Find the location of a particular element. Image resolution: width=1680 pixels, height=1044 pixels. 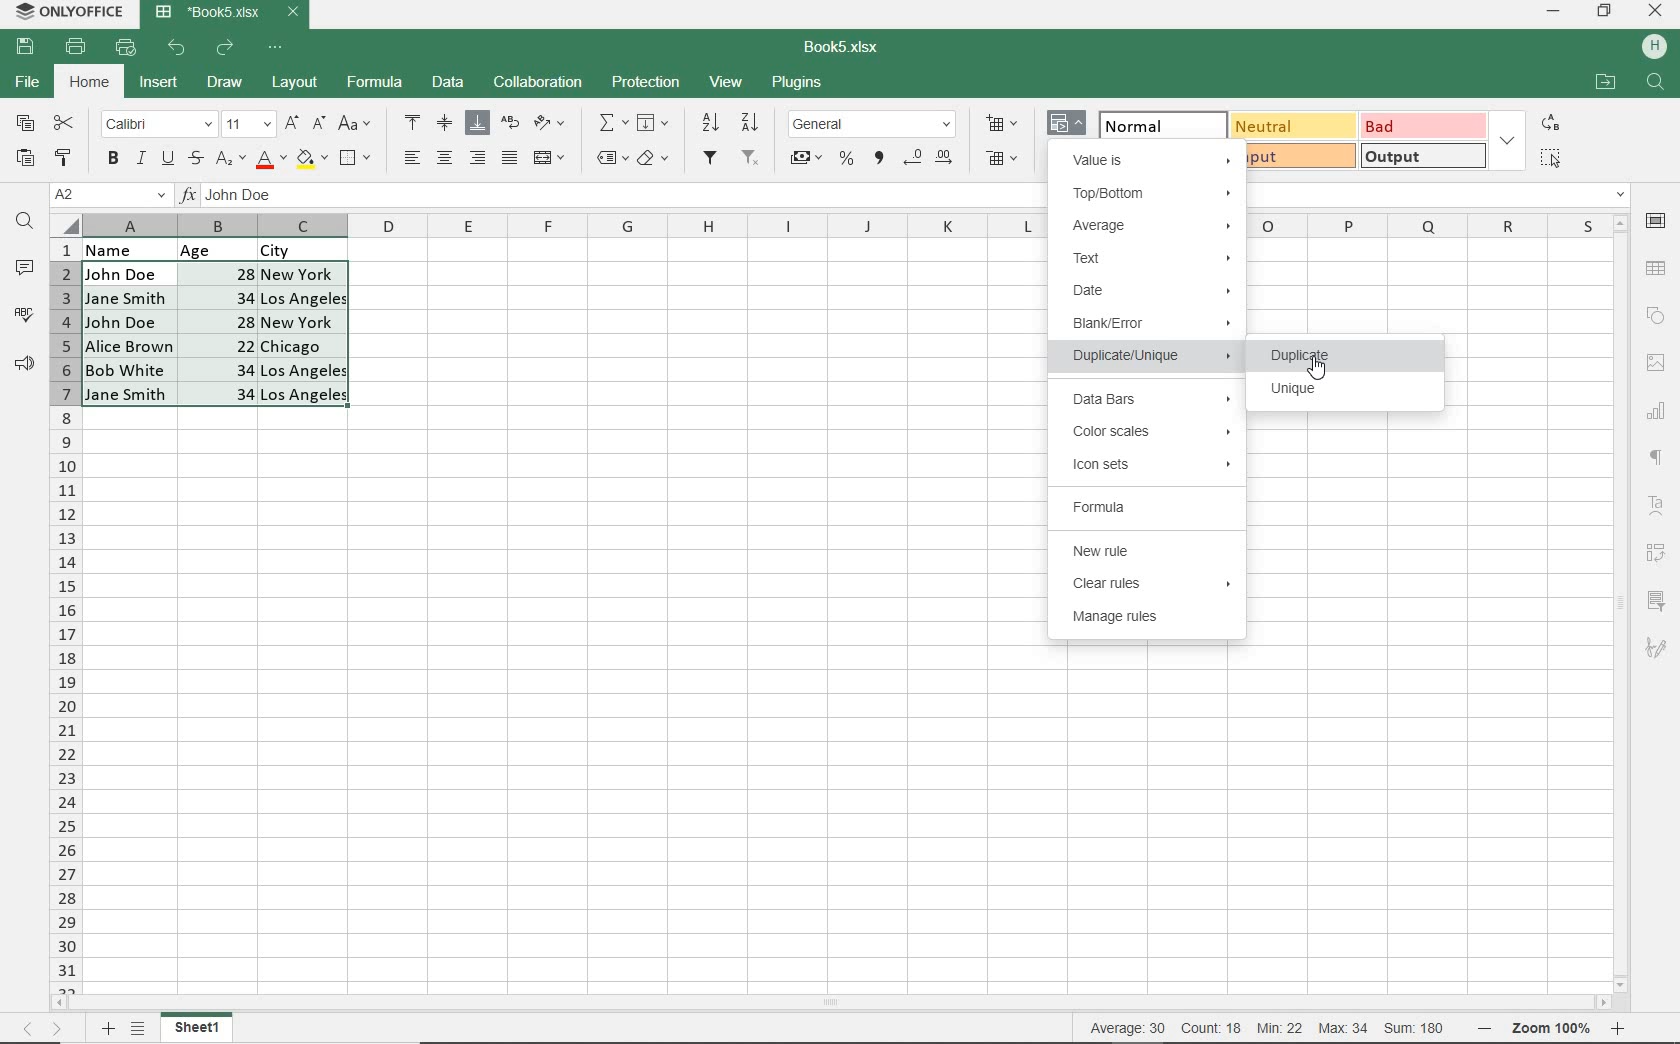

VIEW is located at coordinates (728, 81).